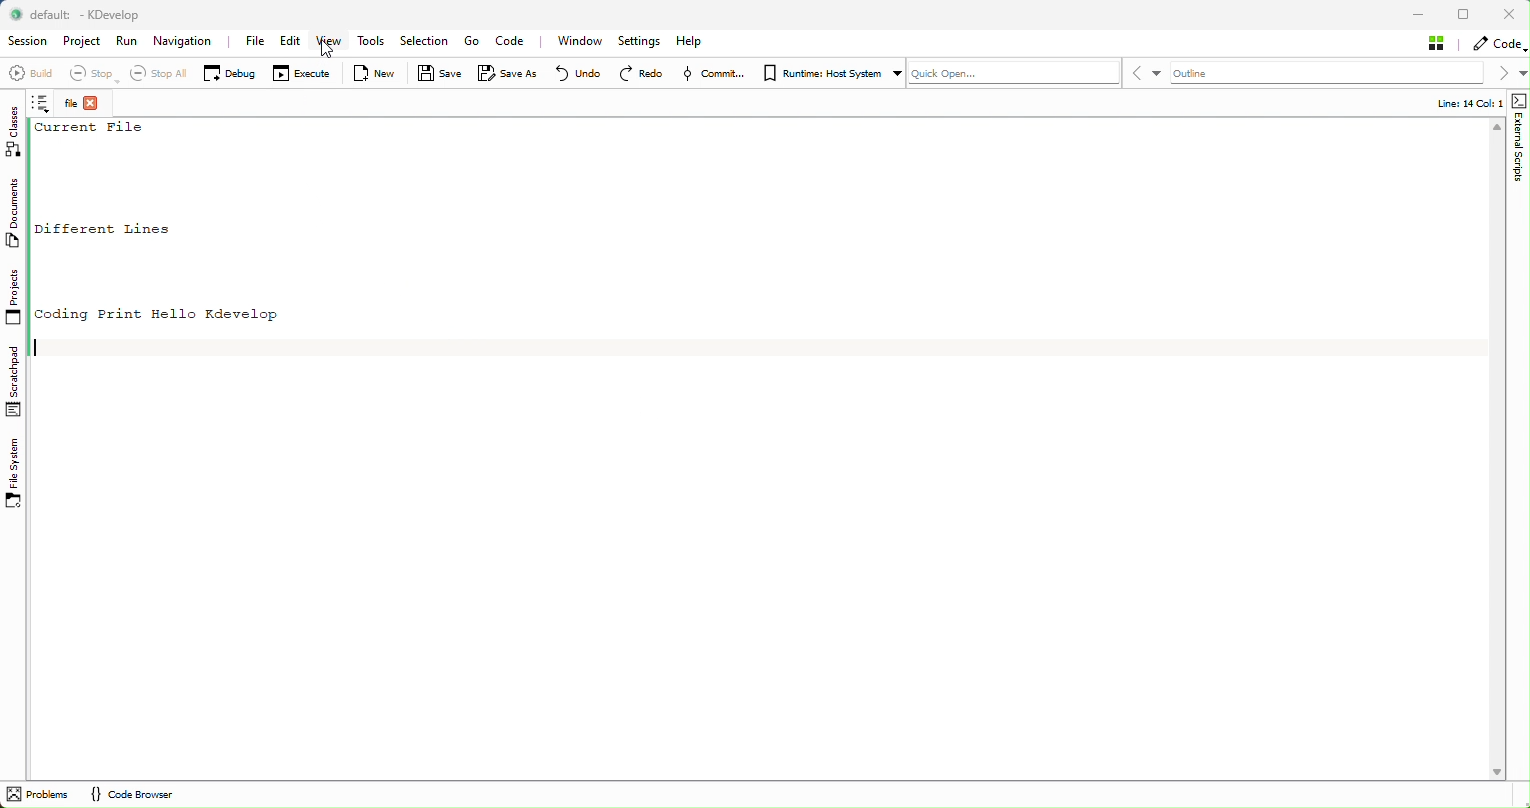  I want to click on Debug, so click(229, 72).